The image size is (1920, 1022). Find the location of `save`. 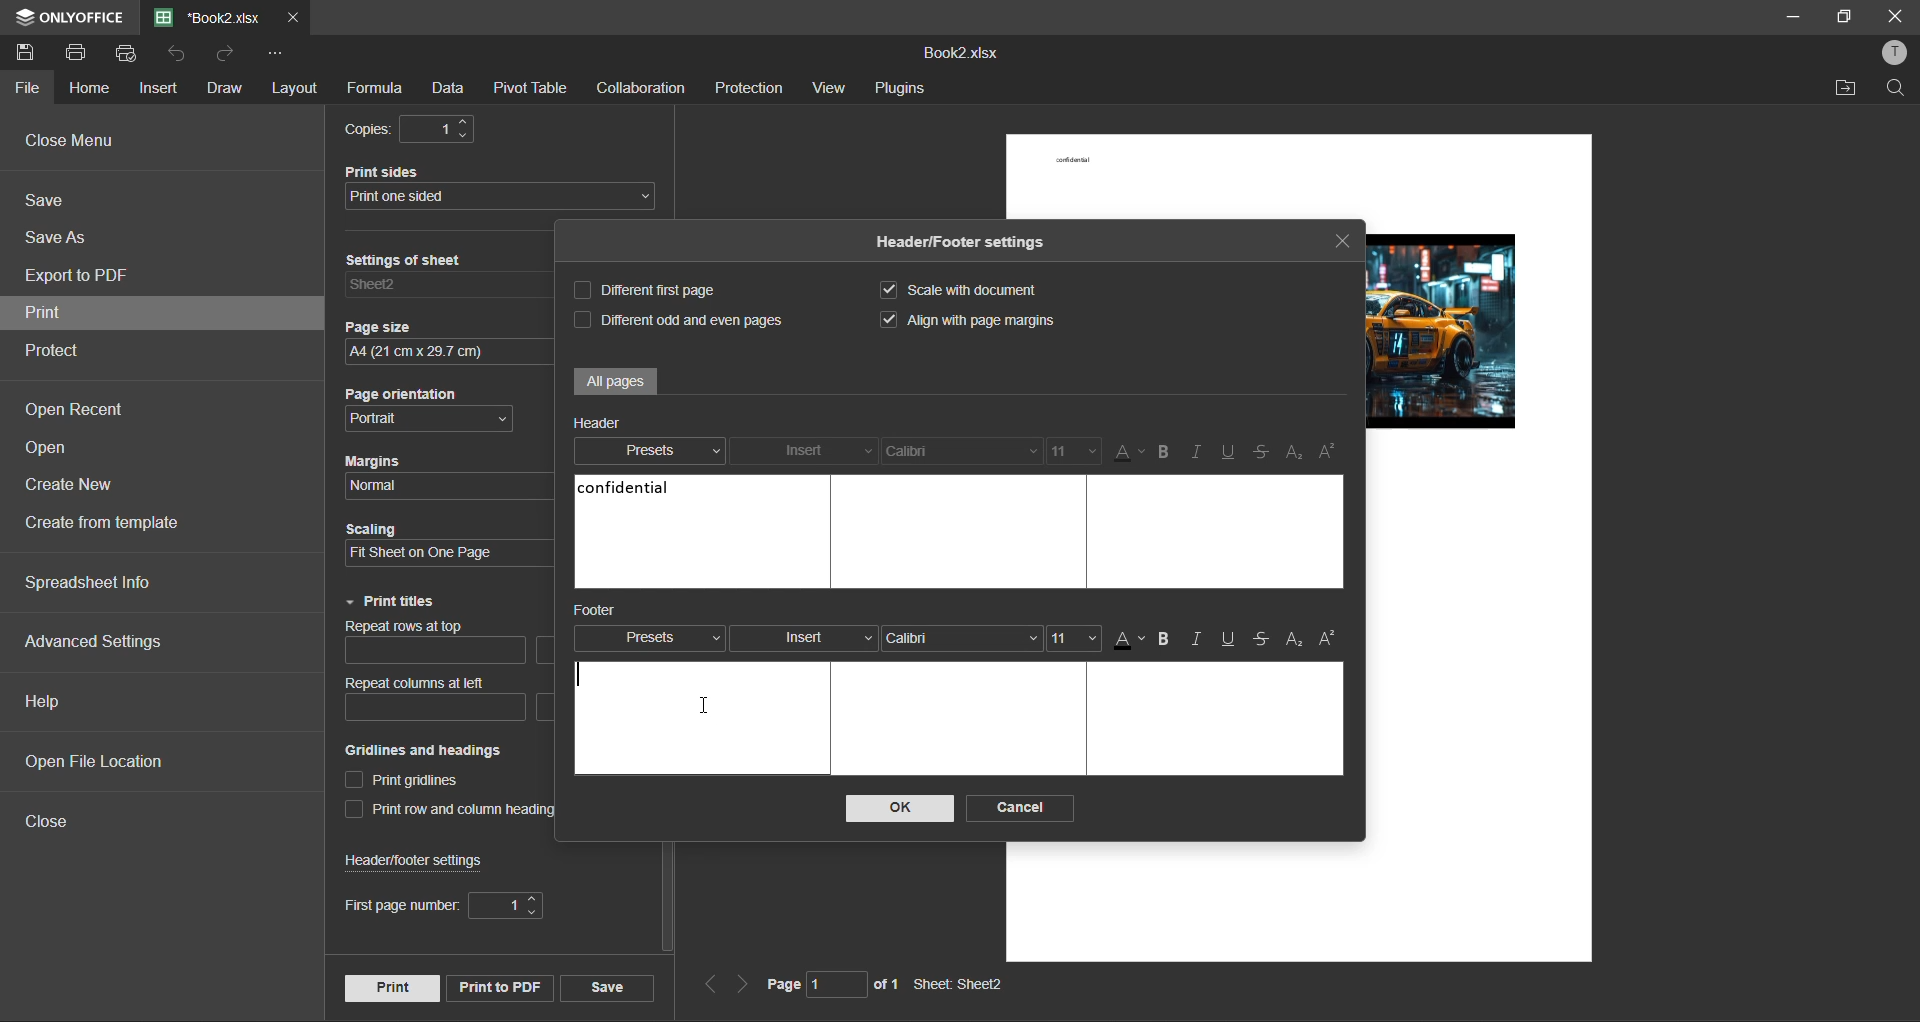

save is located at coordinates (27, 53).